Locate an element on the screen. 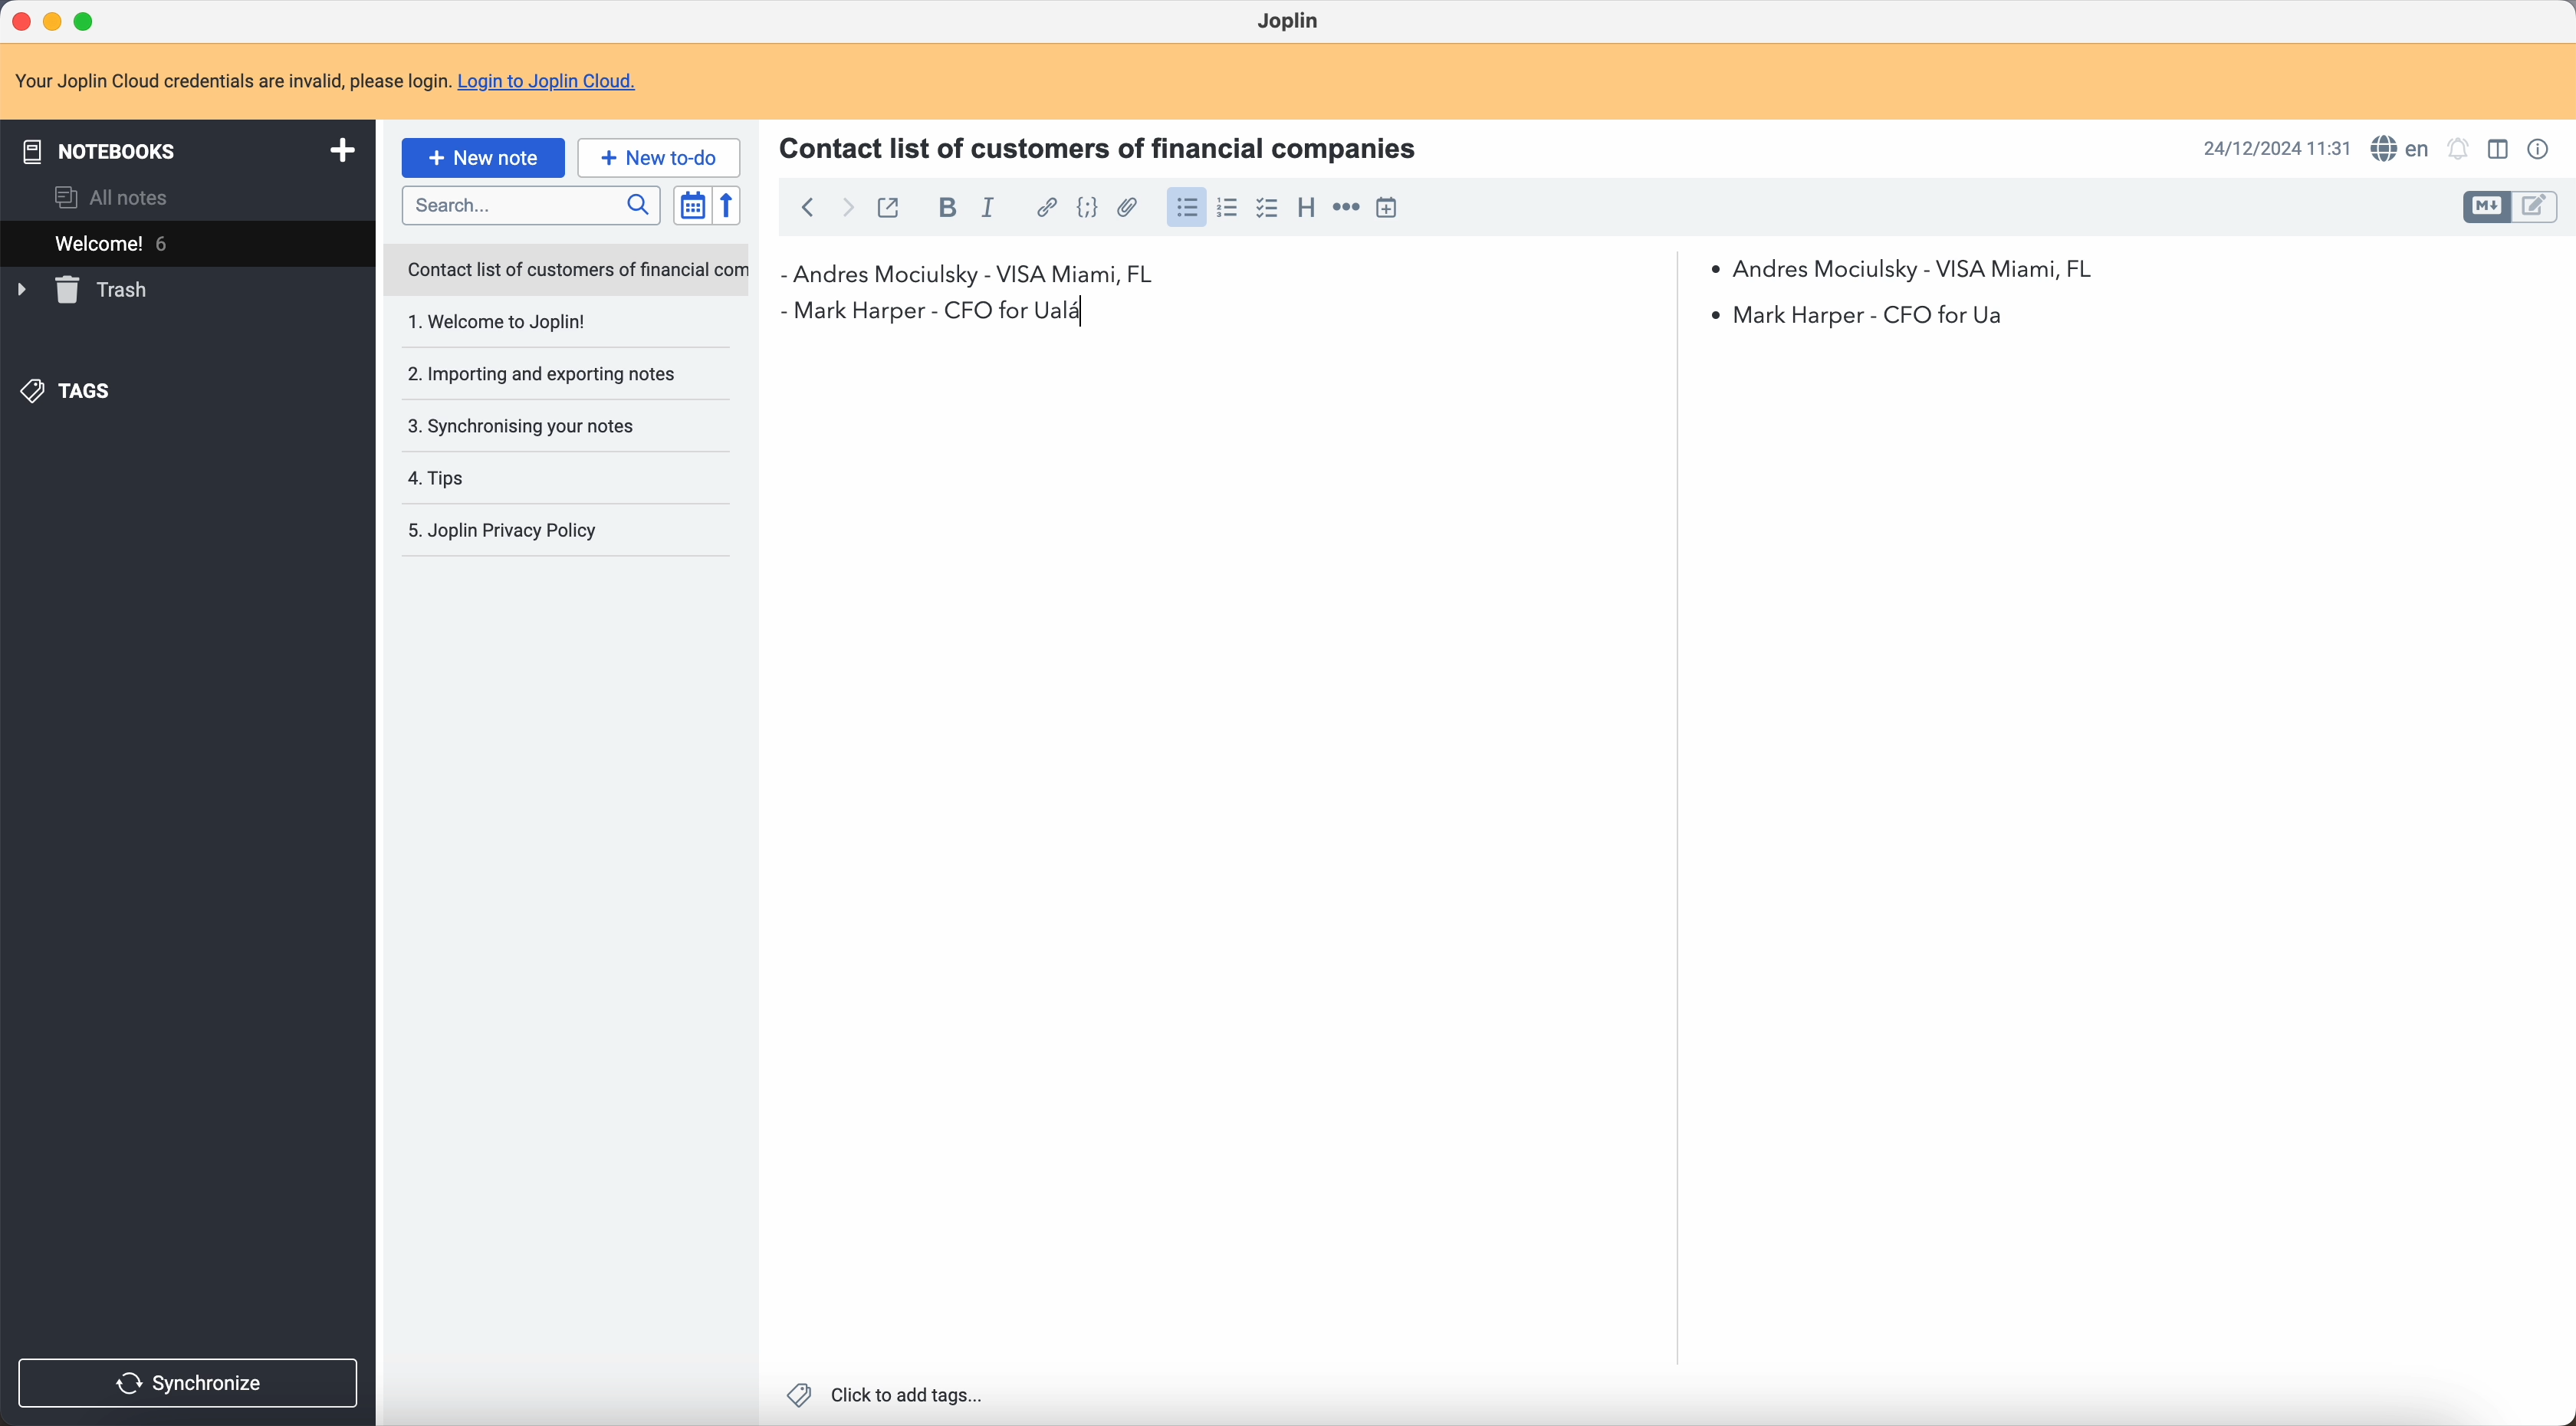 The height and width of the screenshot is (1426, 2576). reverse sort order is located at coordinates (726, 206).